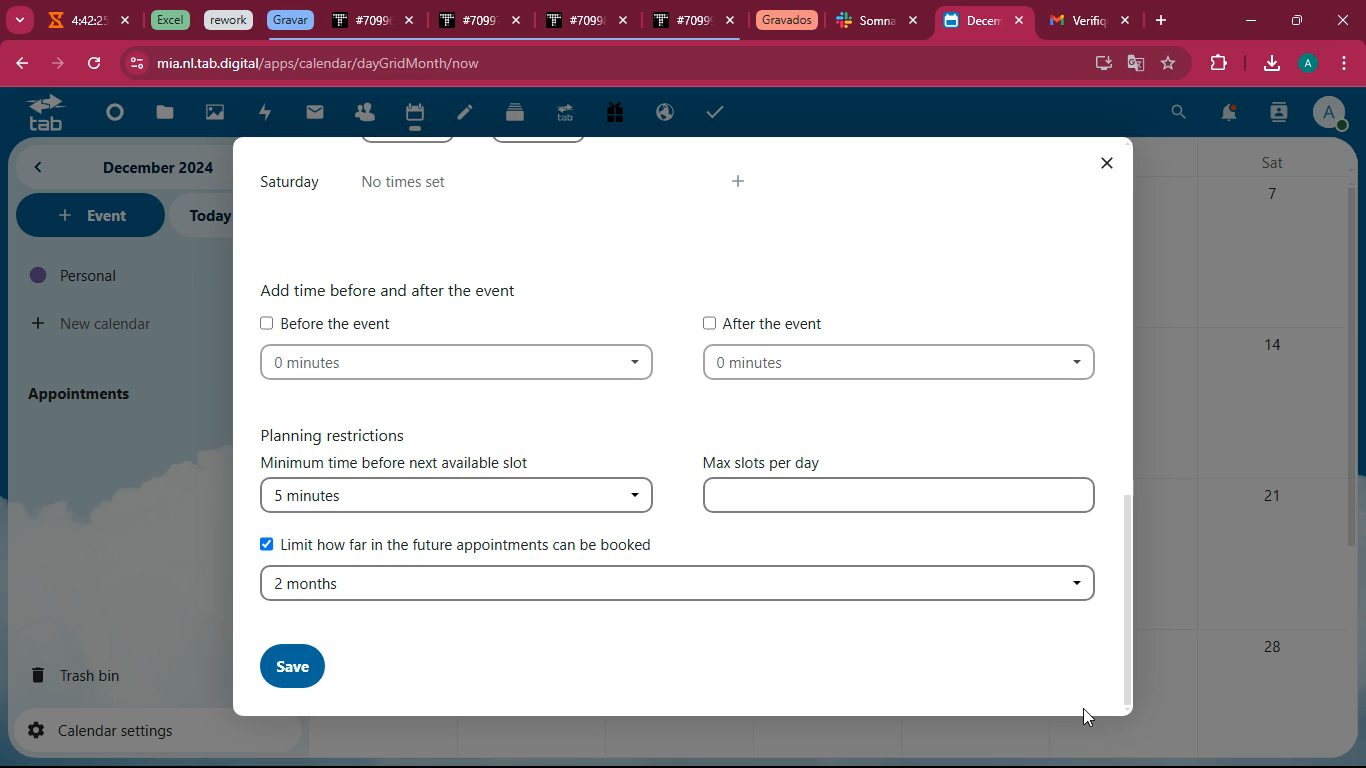 This screenshot has height=768, width=1366. Describe the element at coordinates (39, 112) in the screenshot. I see `tab` at that location.